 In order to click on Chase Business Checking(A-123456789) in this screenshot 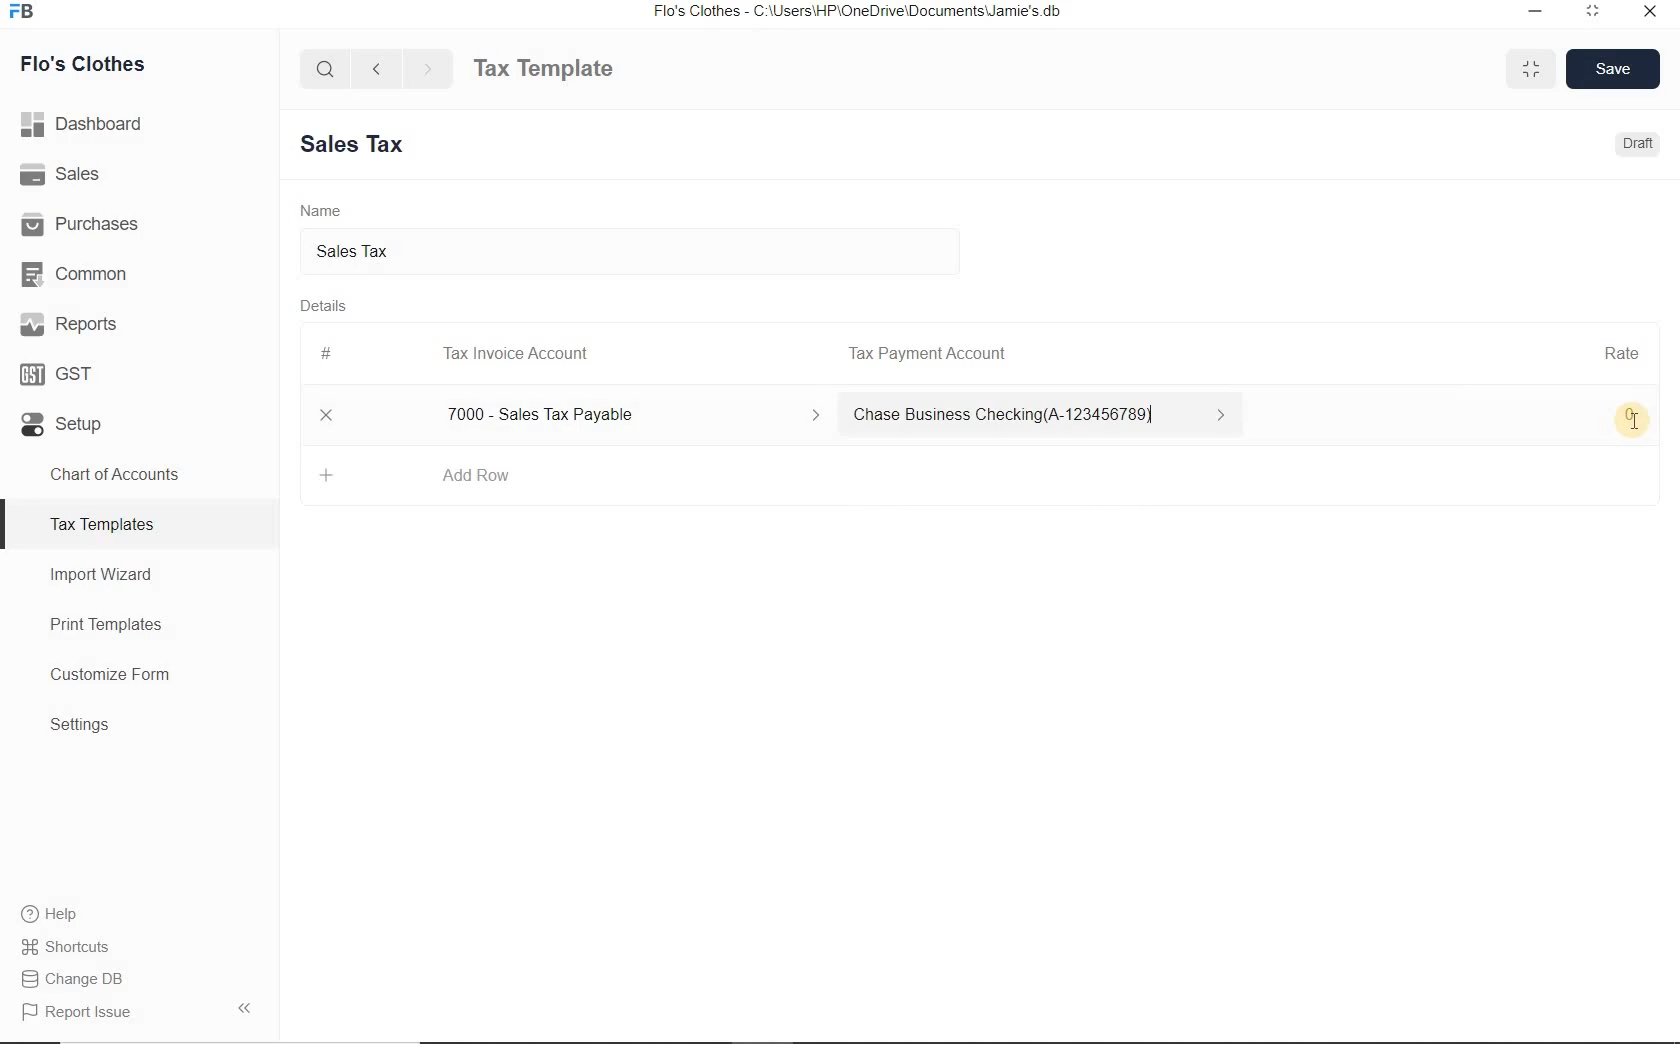, I will do `click(1044, 416)`.